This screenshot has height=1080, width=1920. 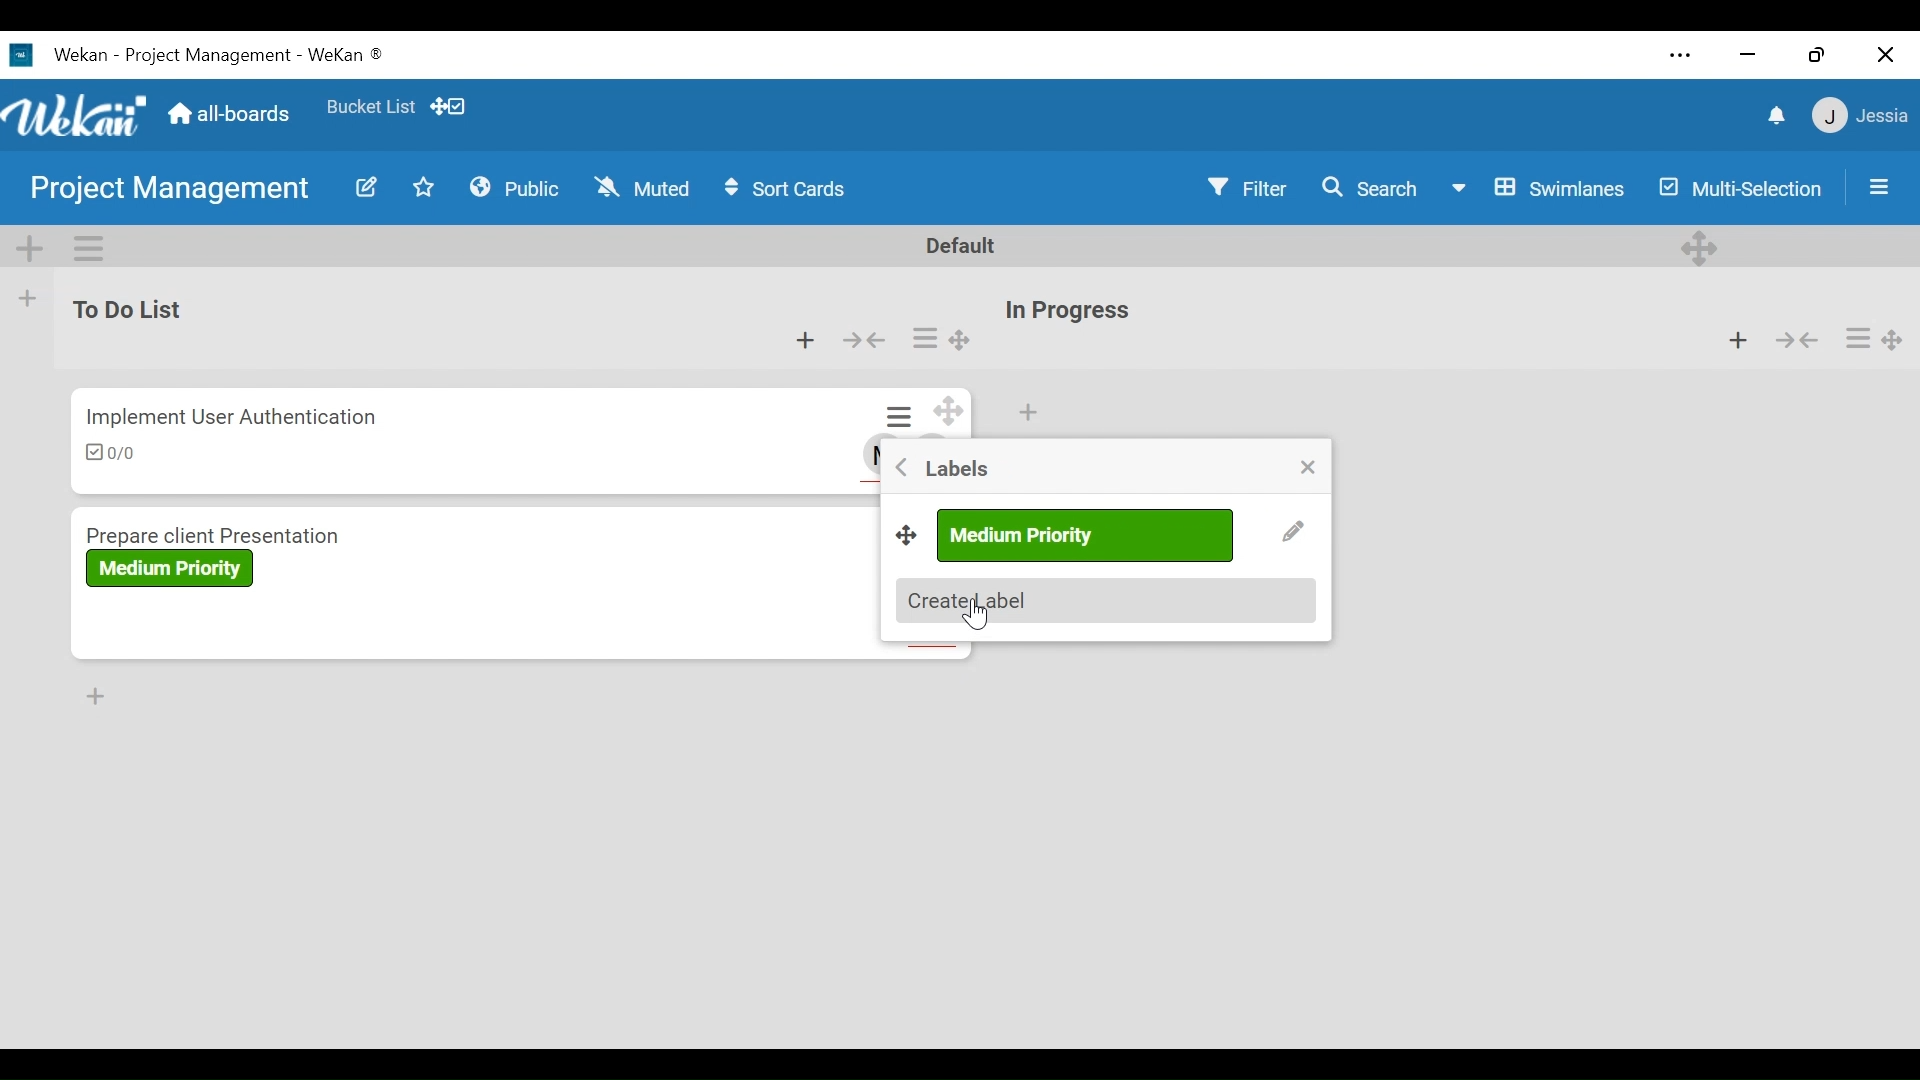 What do you see at coordinates (173, 191) in the screenshot?
I see `Board Name` at bounding box center [173, 191].